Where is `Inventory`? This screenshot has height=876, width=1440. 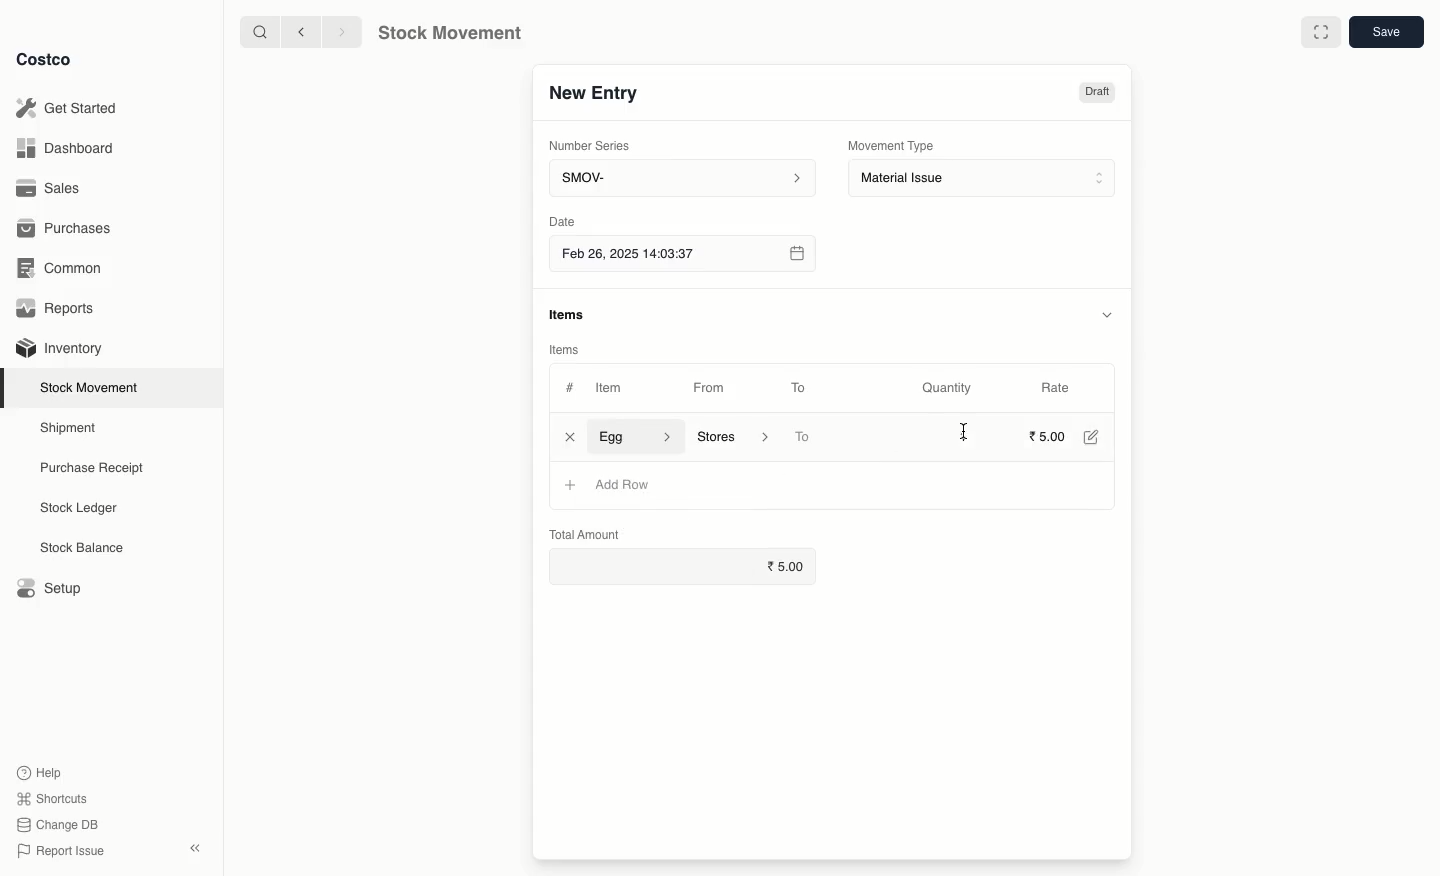 Inventory is located at coordinates (62, 349).